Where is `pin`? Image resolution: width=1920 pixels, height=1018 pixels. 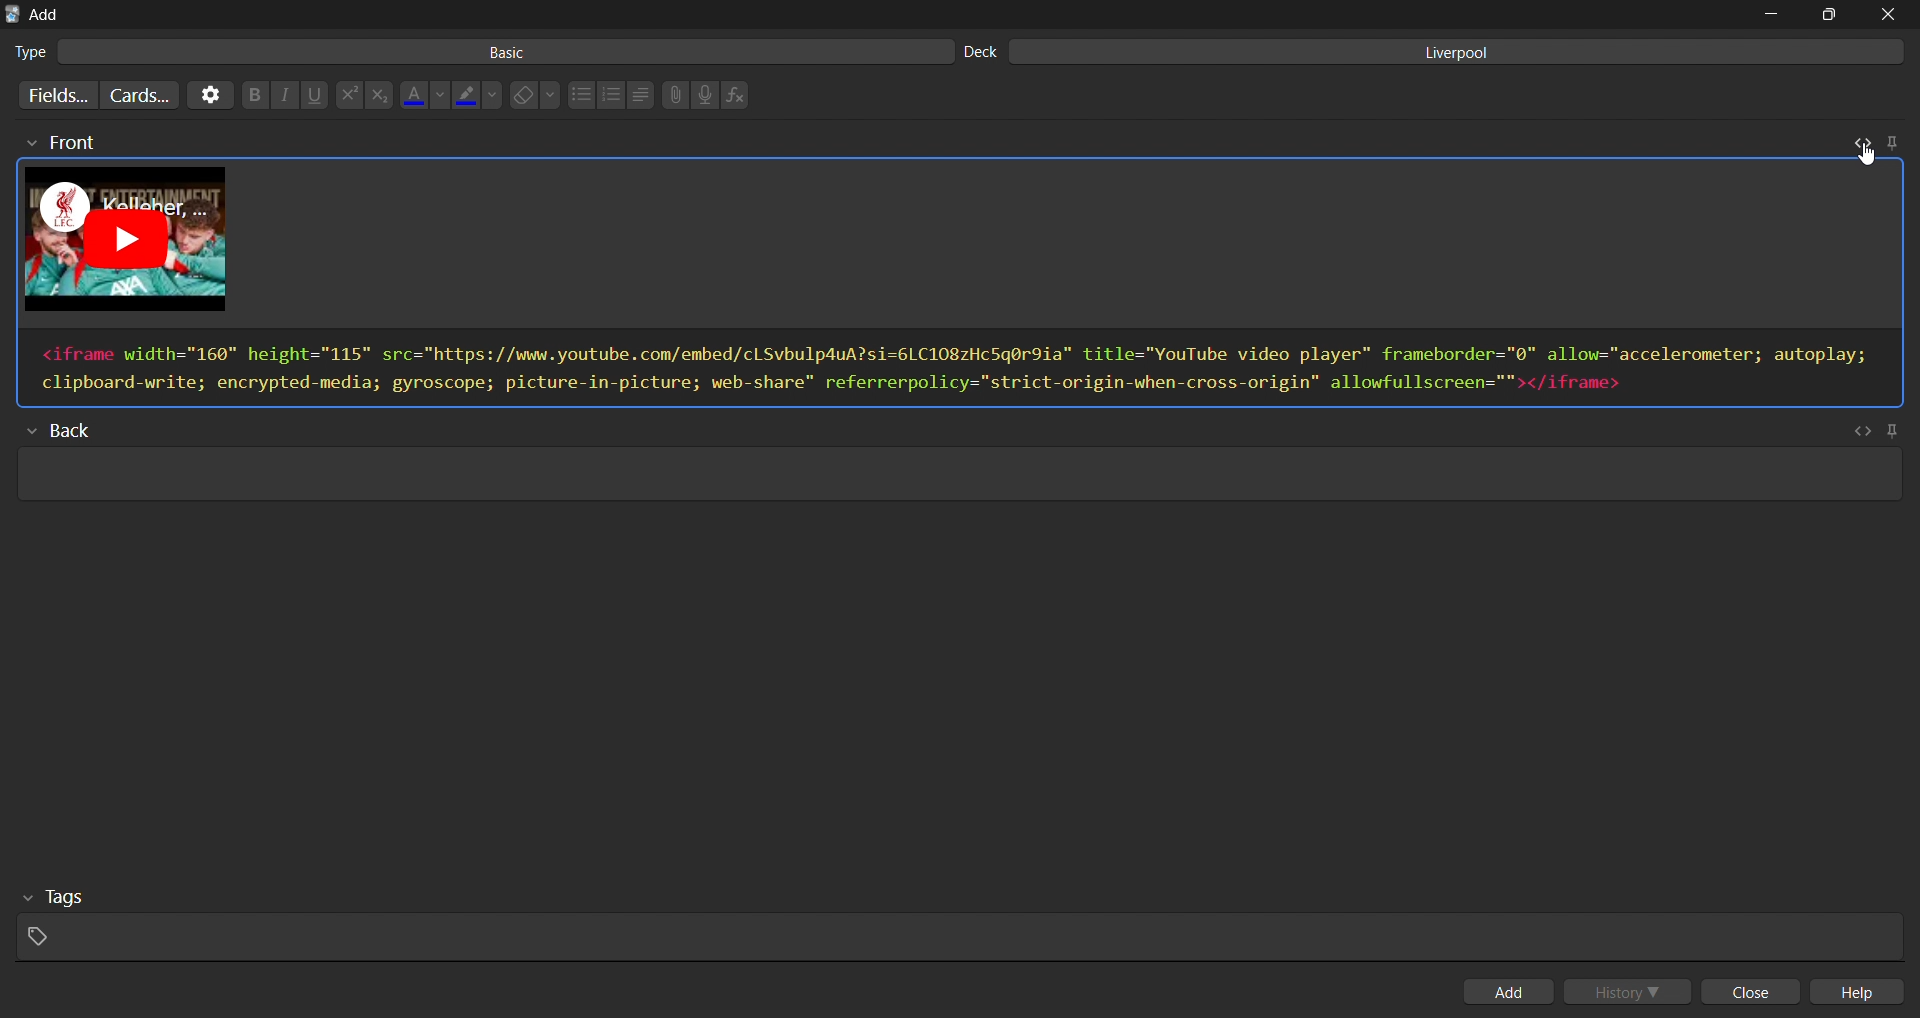 pin is located at coordinates (1891, 141).